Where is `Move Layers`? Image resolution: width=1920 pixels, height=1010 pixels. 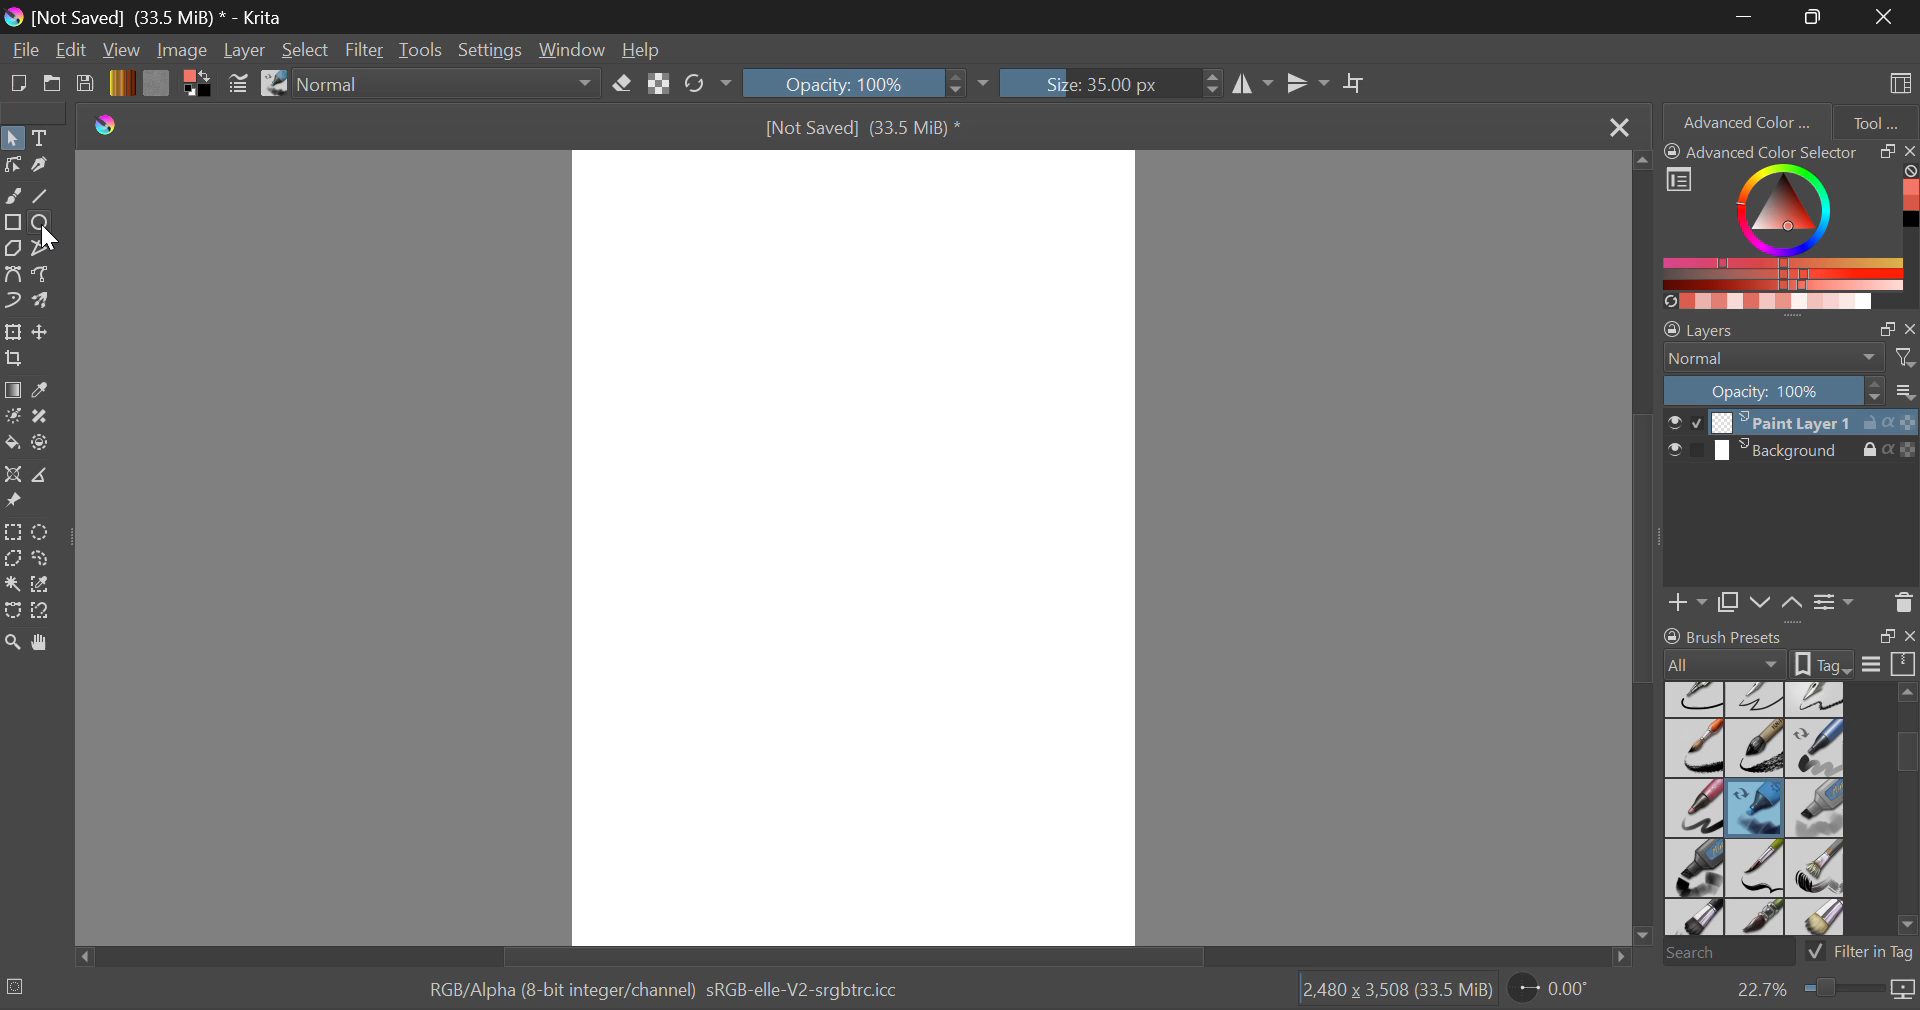
Move Layers is located at coordinates (1778, 600).